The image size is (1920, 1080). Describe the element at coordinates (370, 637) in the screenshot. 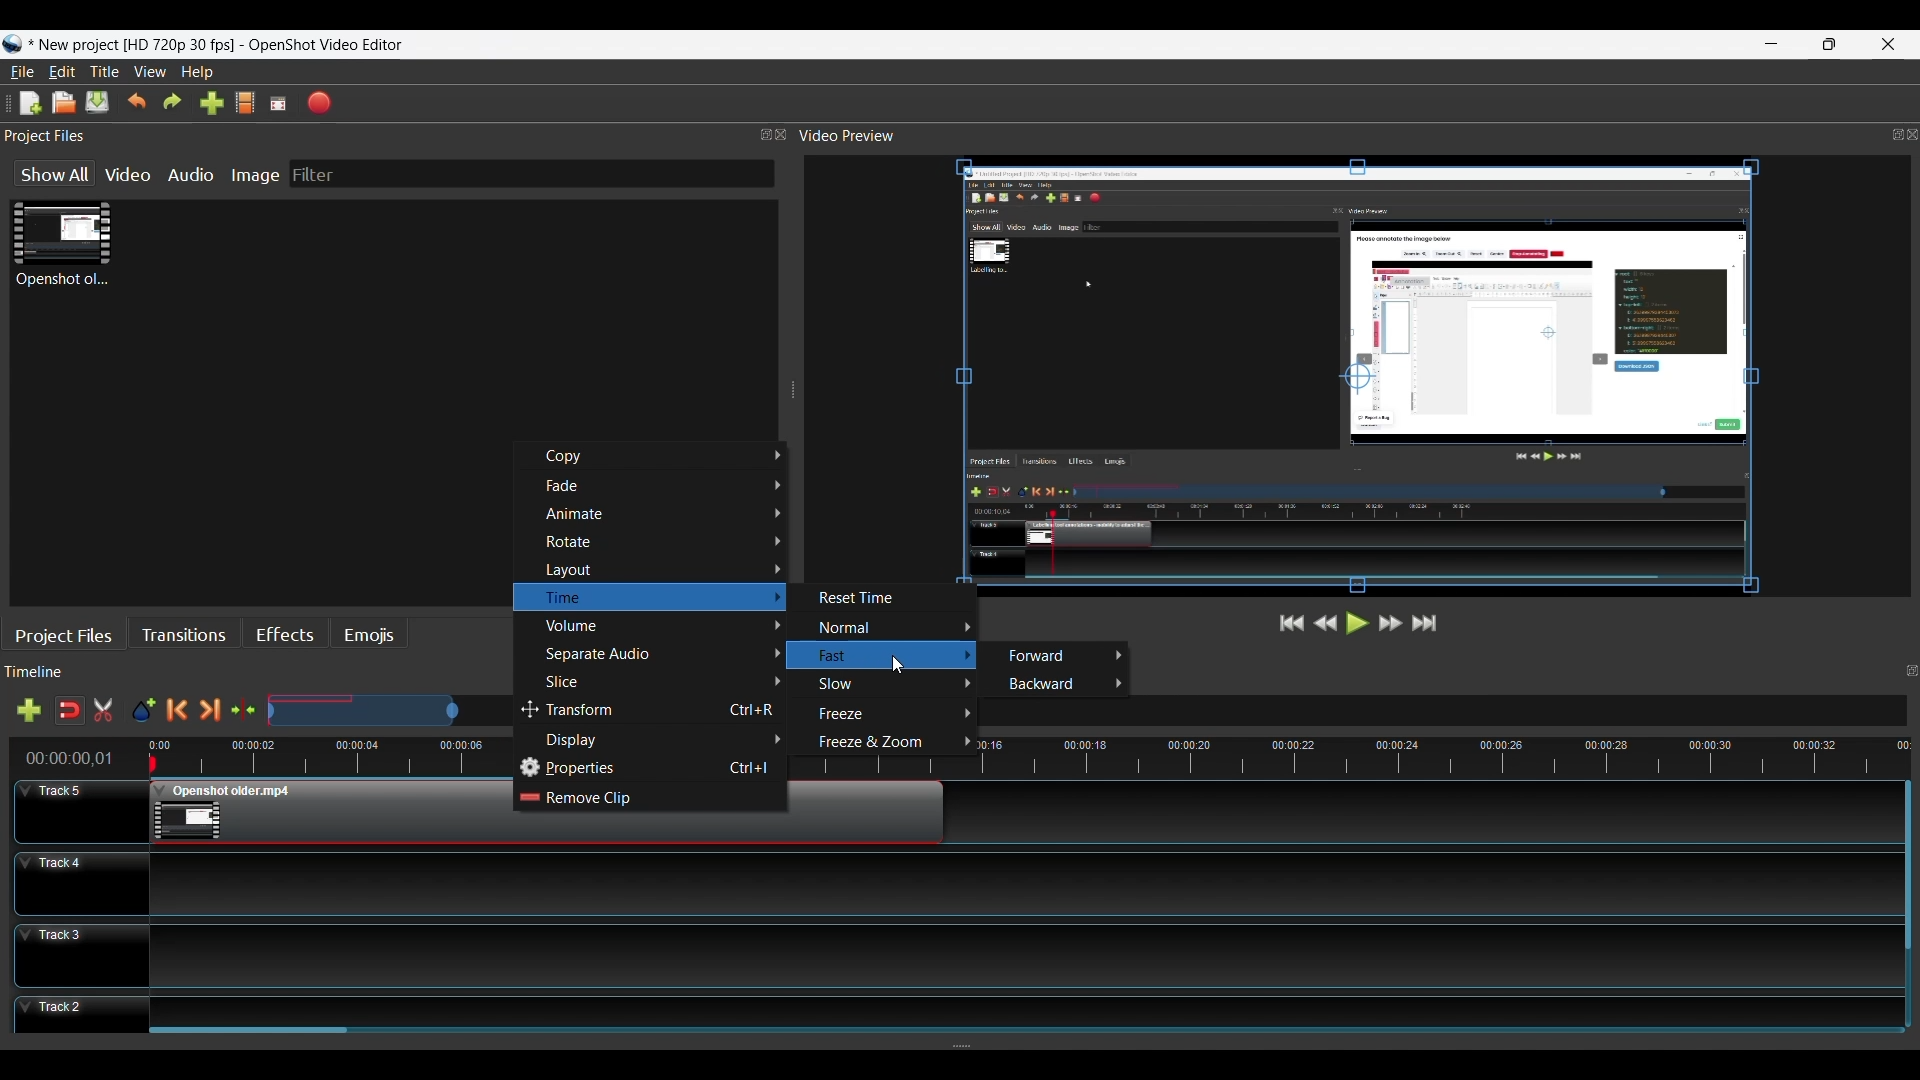

I see `Emojis` at that location.